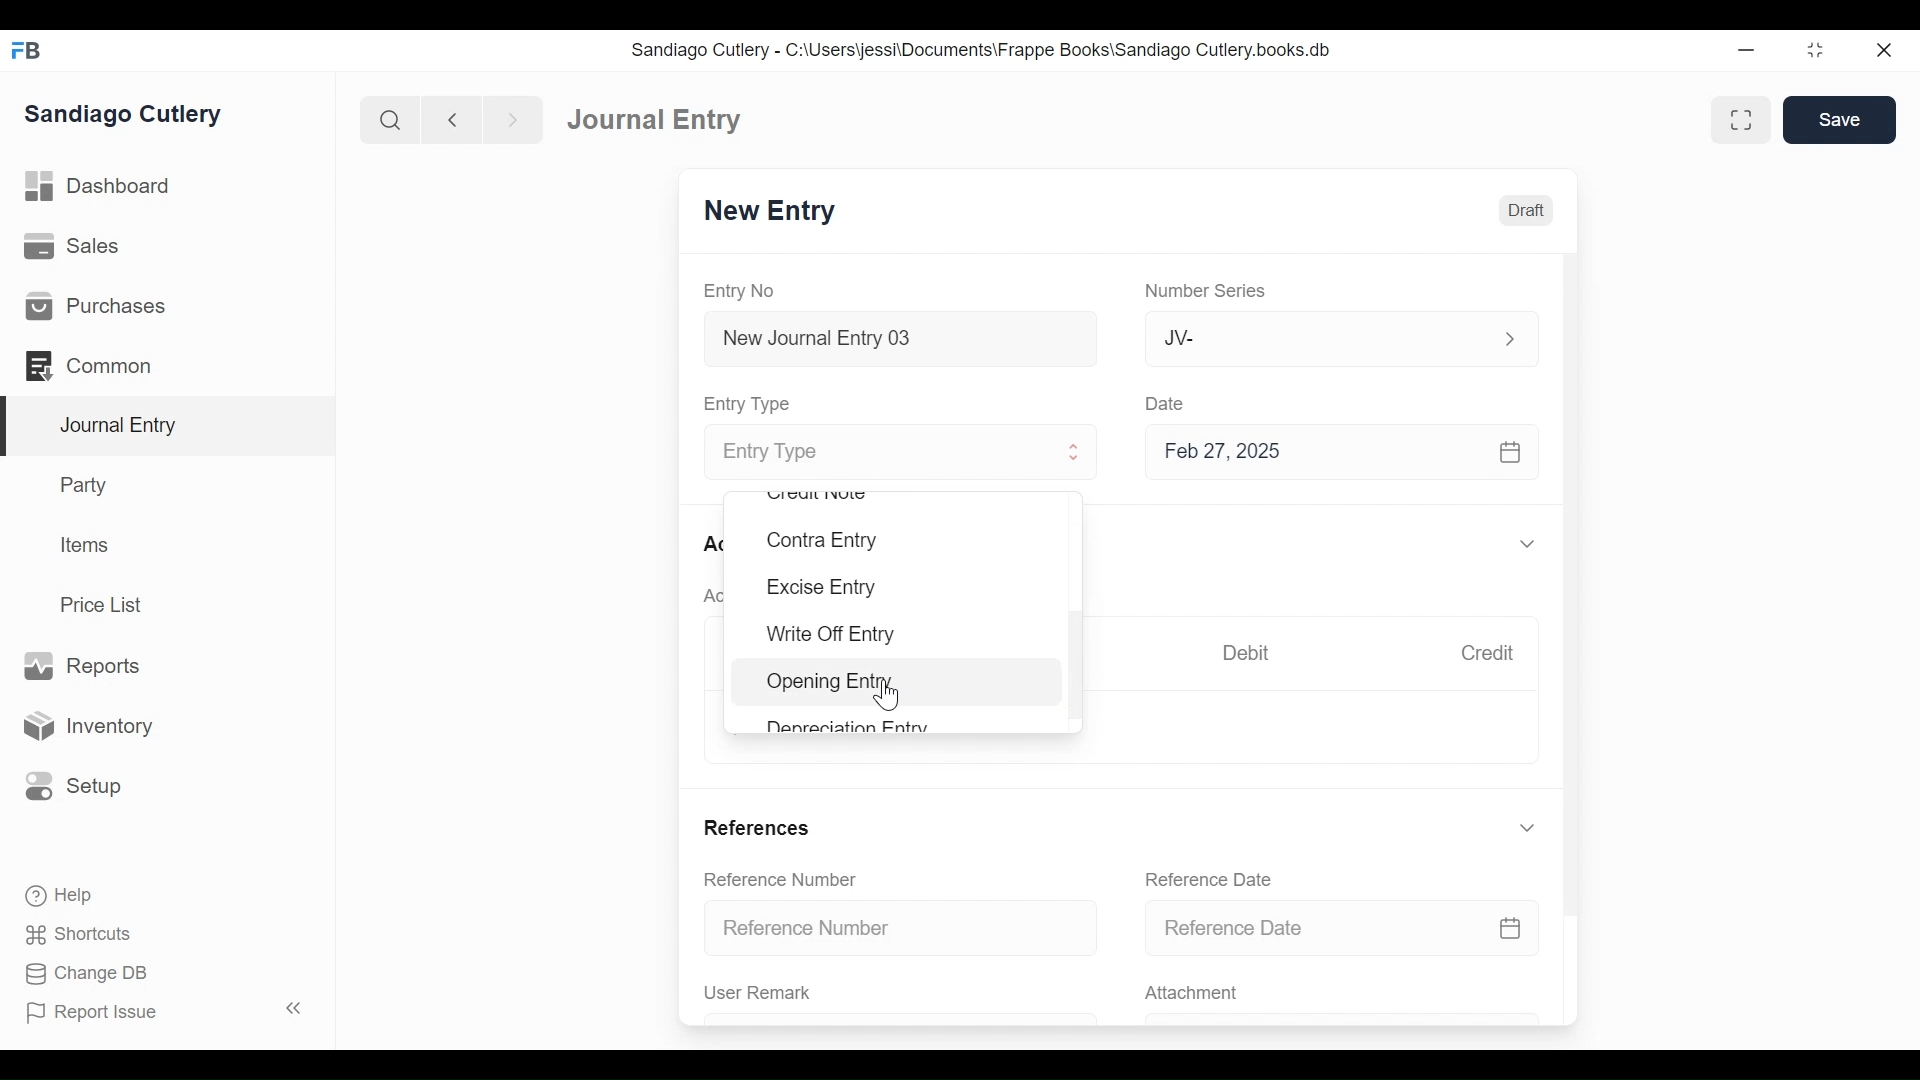 The image size is (1920, 1080). What do you see at coordinates (1212, 880) in the screenshot?
I see `Reference Date` at bounding box center [1212, 880].